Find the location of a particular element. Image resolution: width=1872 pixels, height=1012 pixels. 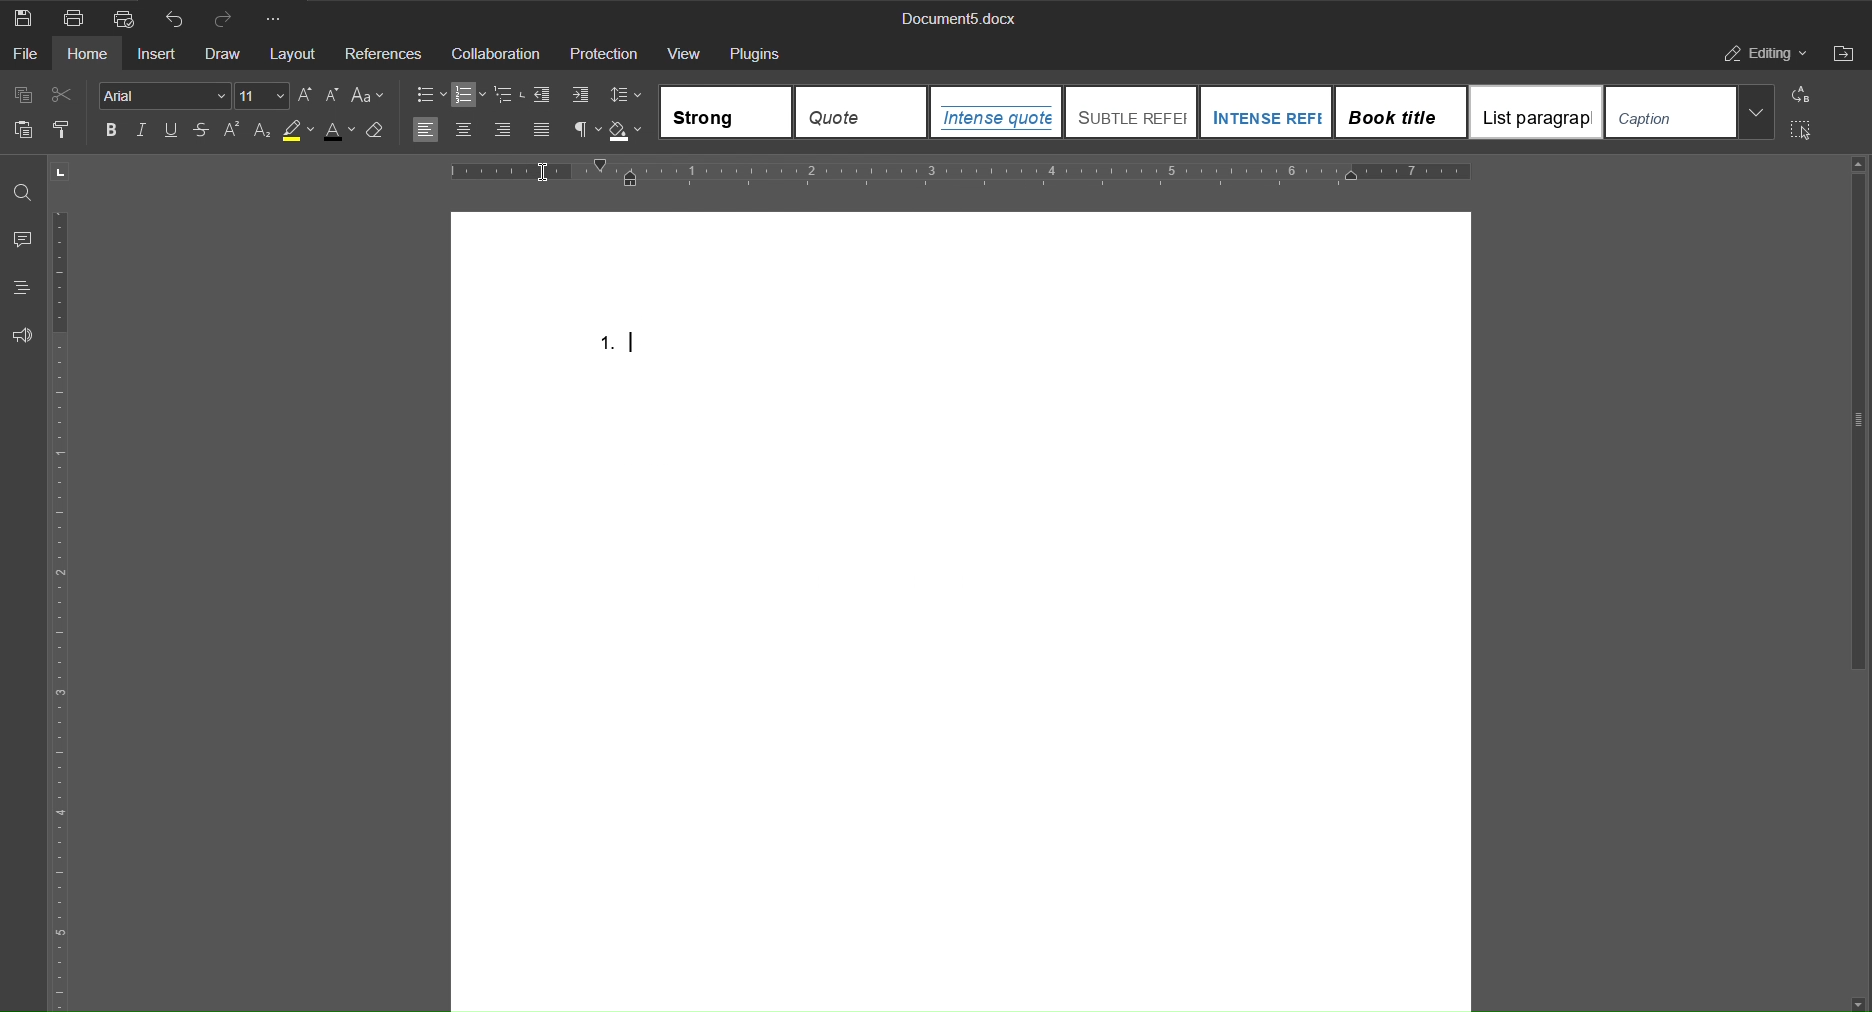

List paragraph is located at coordinates (1538, 112).